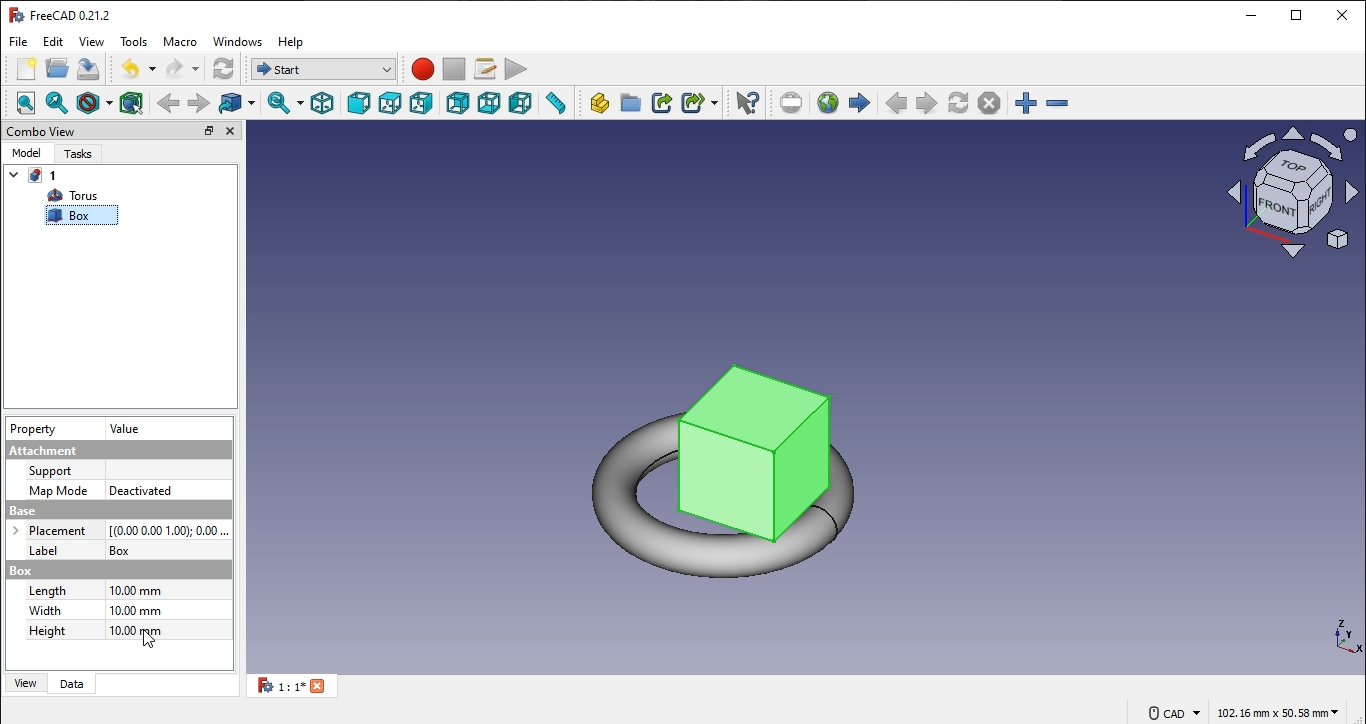 Image resolution: width=1366 pixels, height=724 pixels. Describe the element at coordinates (26, 102) in the screenshot. I see `fit all` at that location.